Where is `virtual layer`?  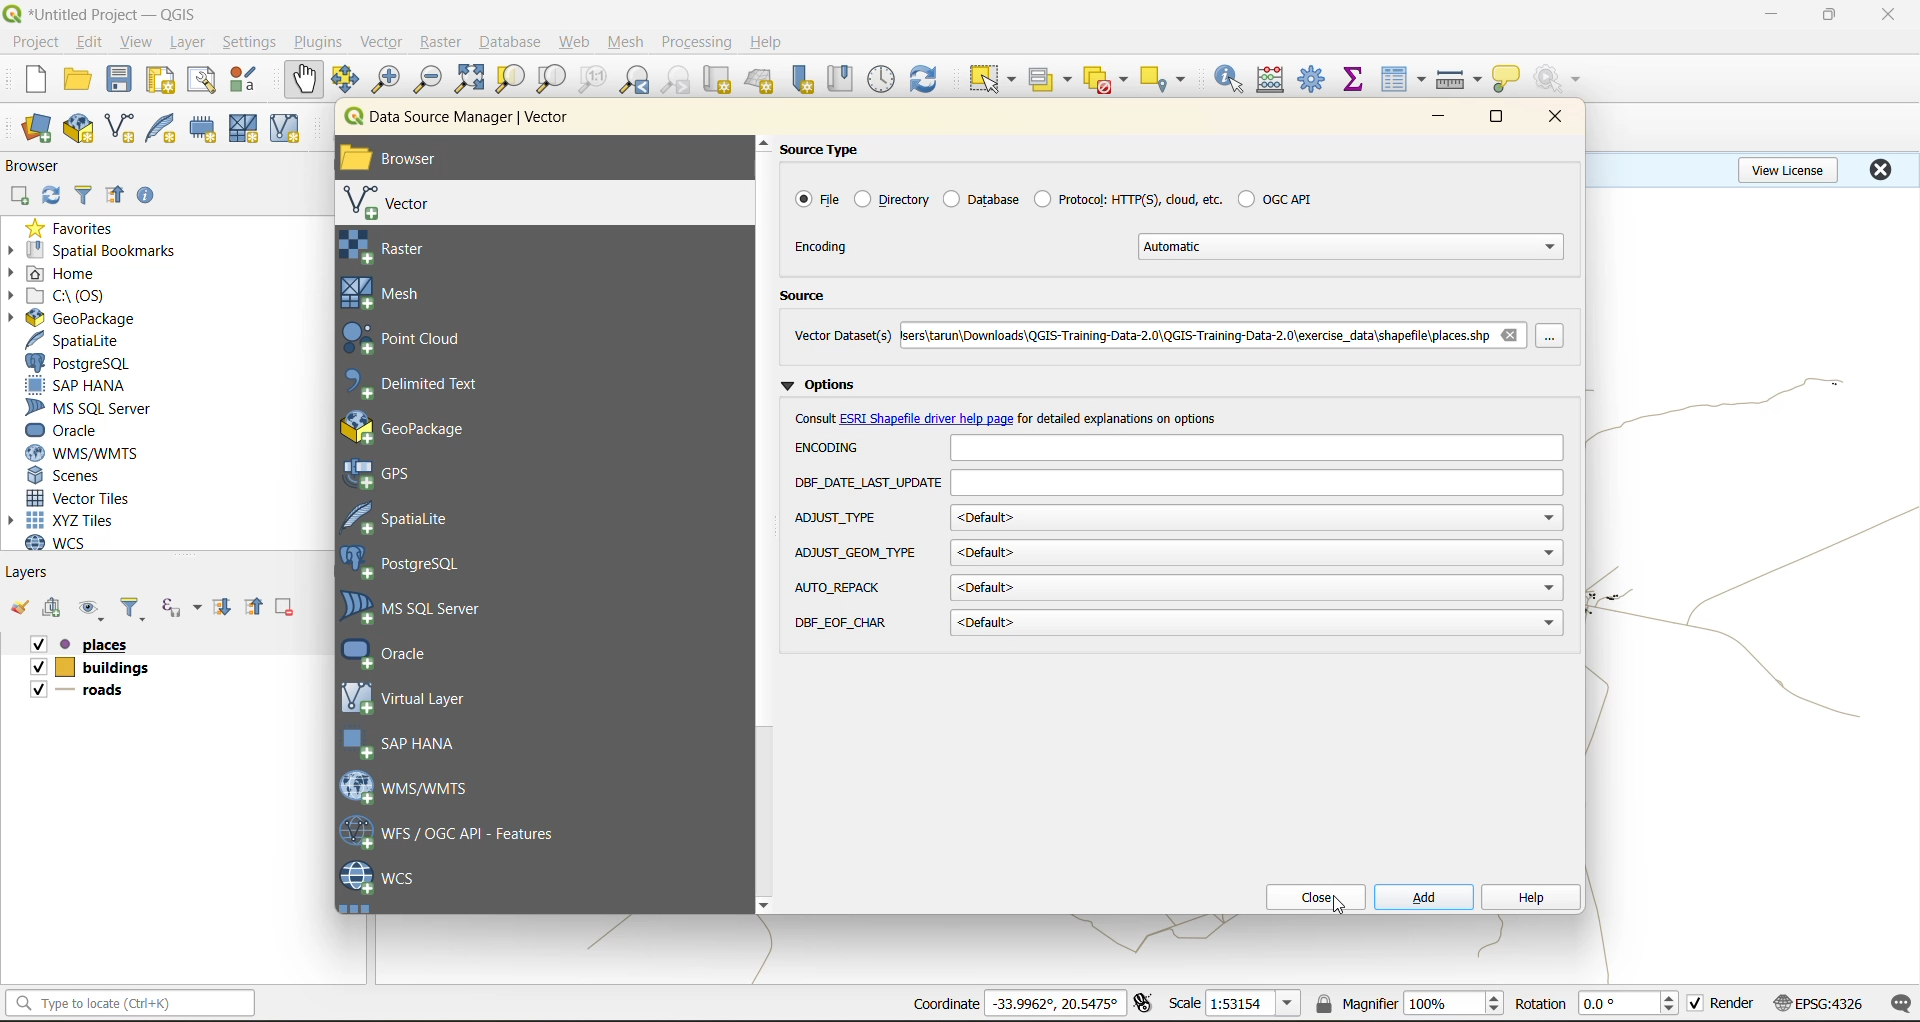
virtual layer is located at coordinates (409, 697).